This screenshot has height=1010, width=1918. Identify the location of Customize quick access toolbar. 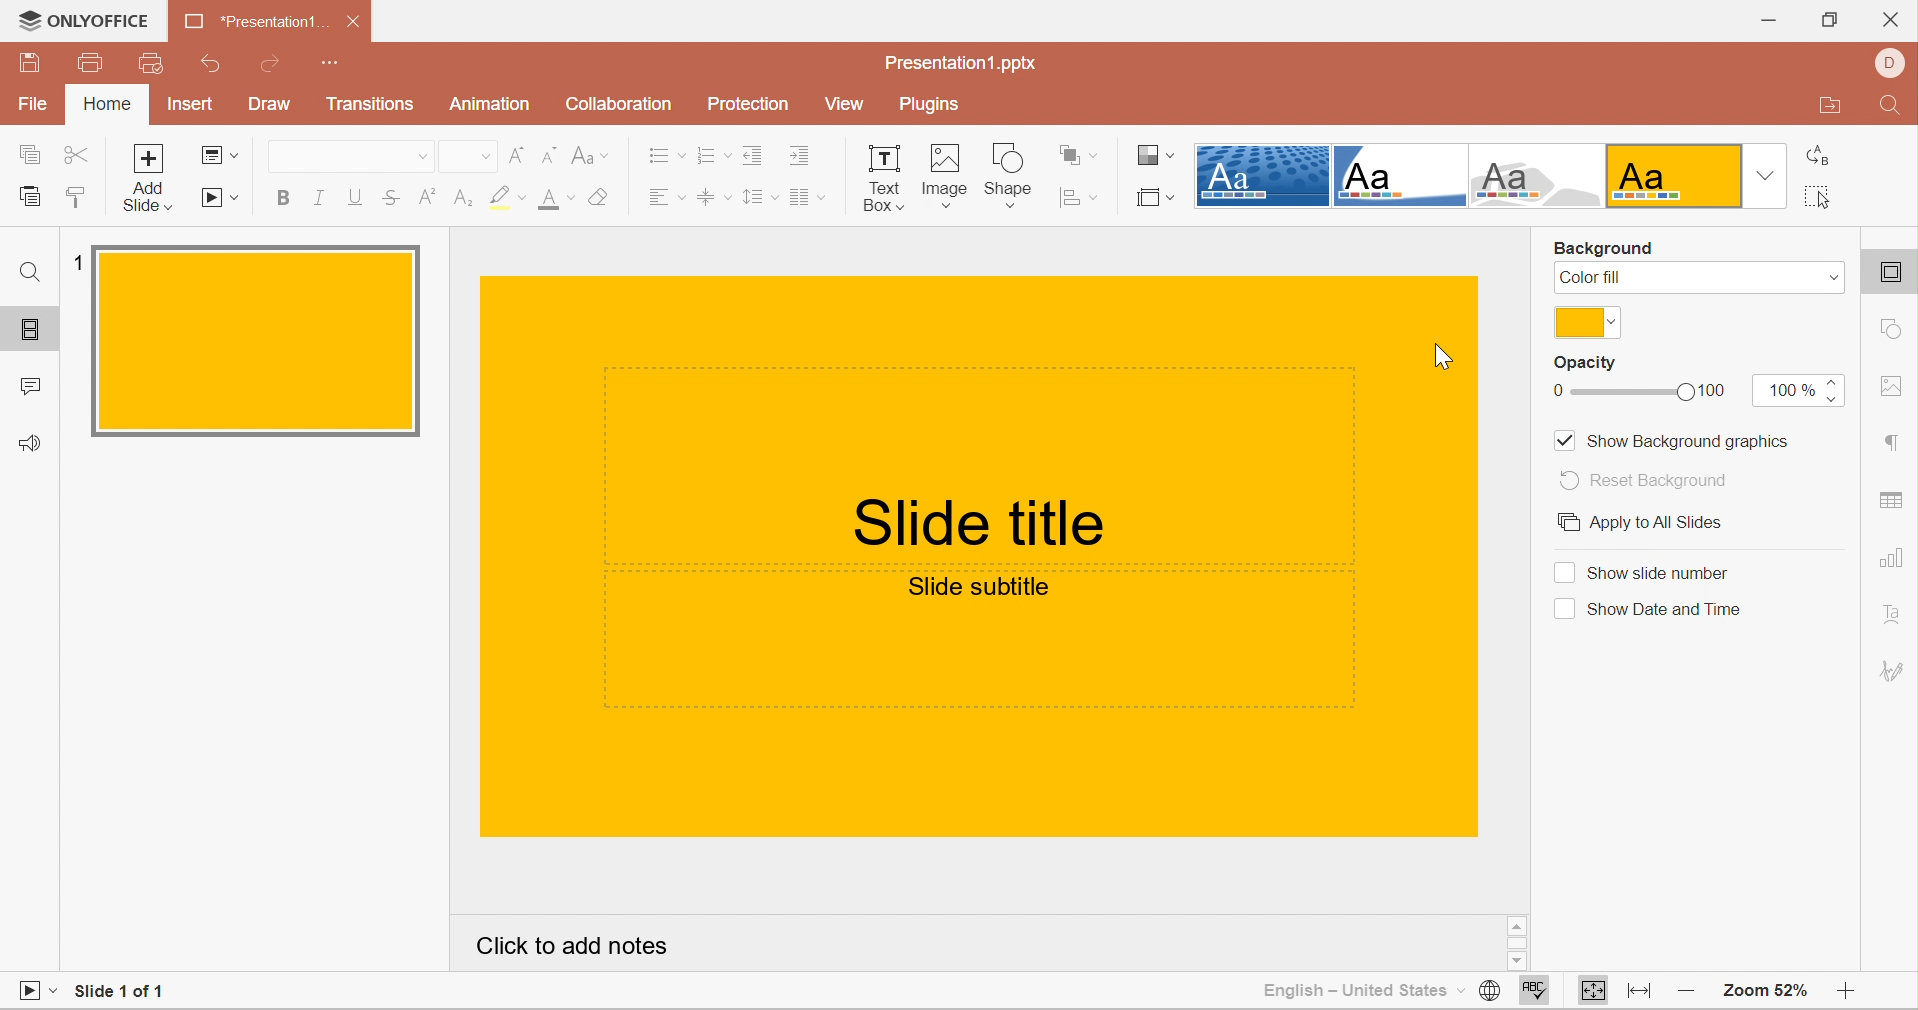
(338, 63).